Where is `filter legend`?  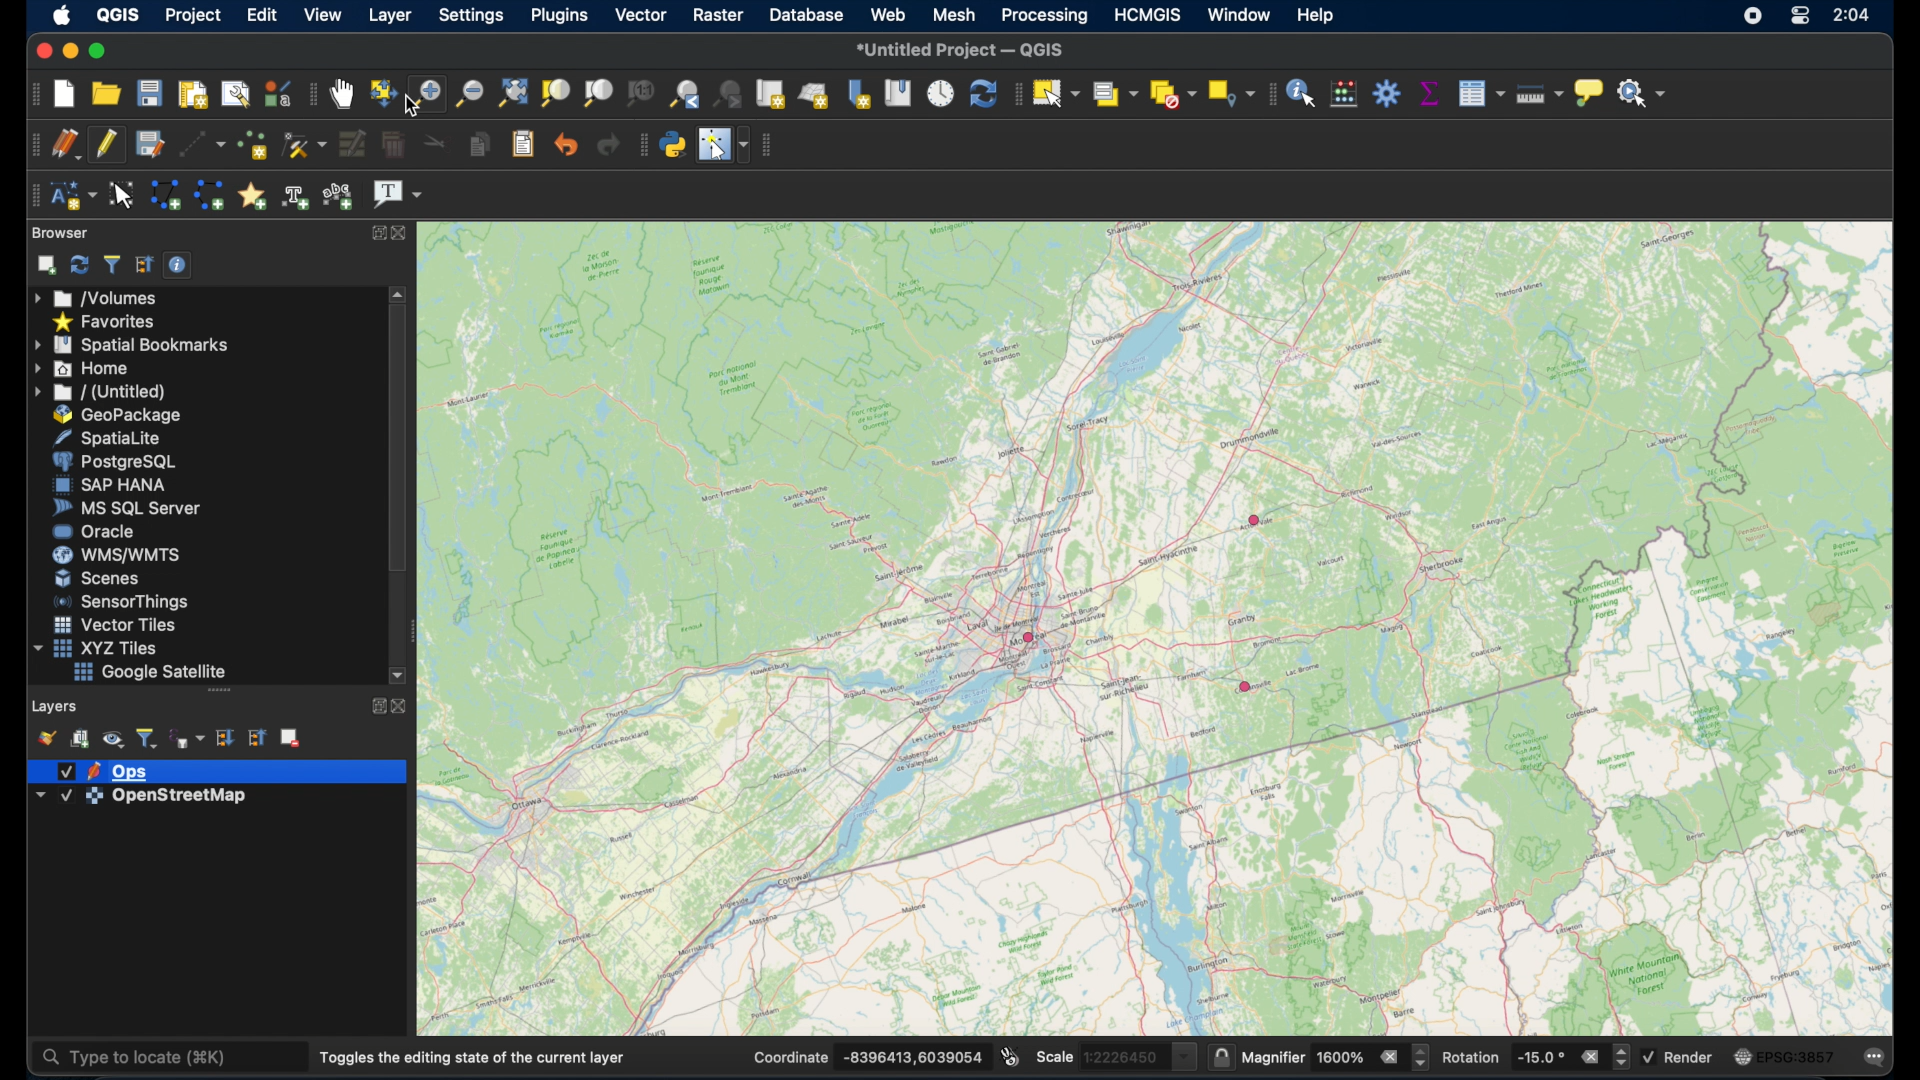 filter legend is located at coordinates (147, 737).